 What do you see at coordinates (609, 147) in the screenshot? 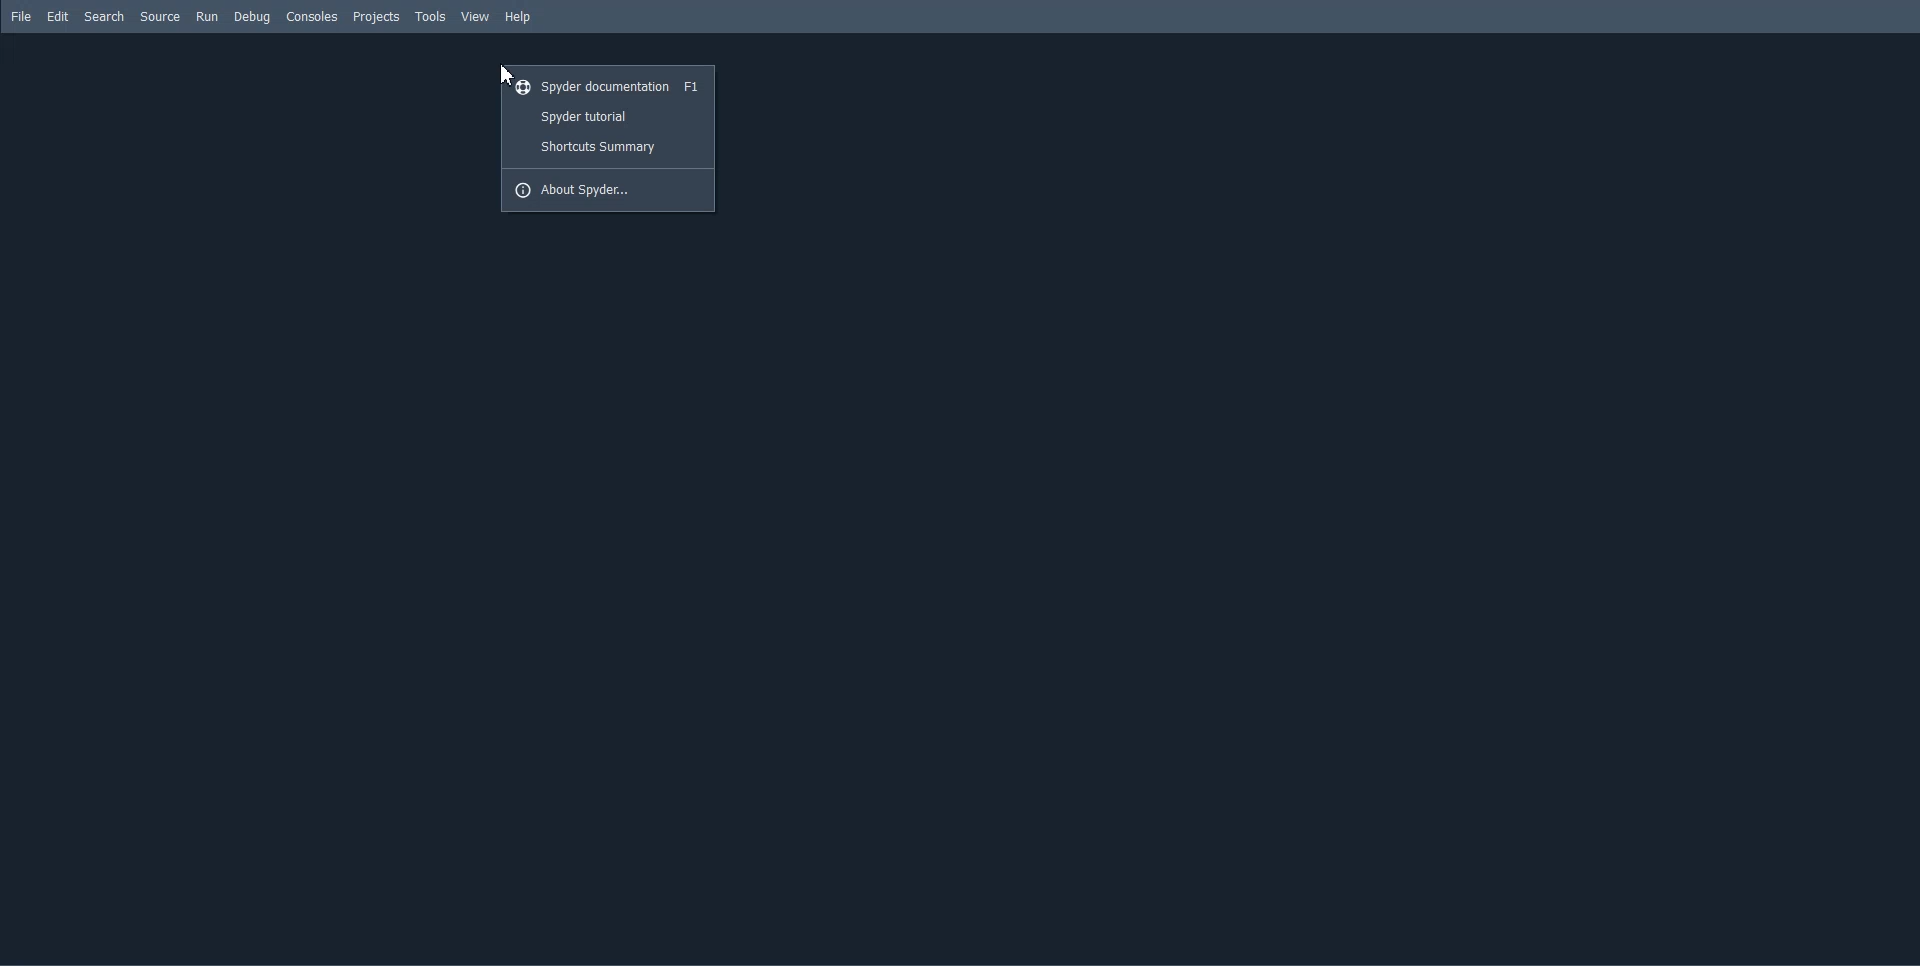
I see `Shortcuts Summary` at bounding box center [609, 147].